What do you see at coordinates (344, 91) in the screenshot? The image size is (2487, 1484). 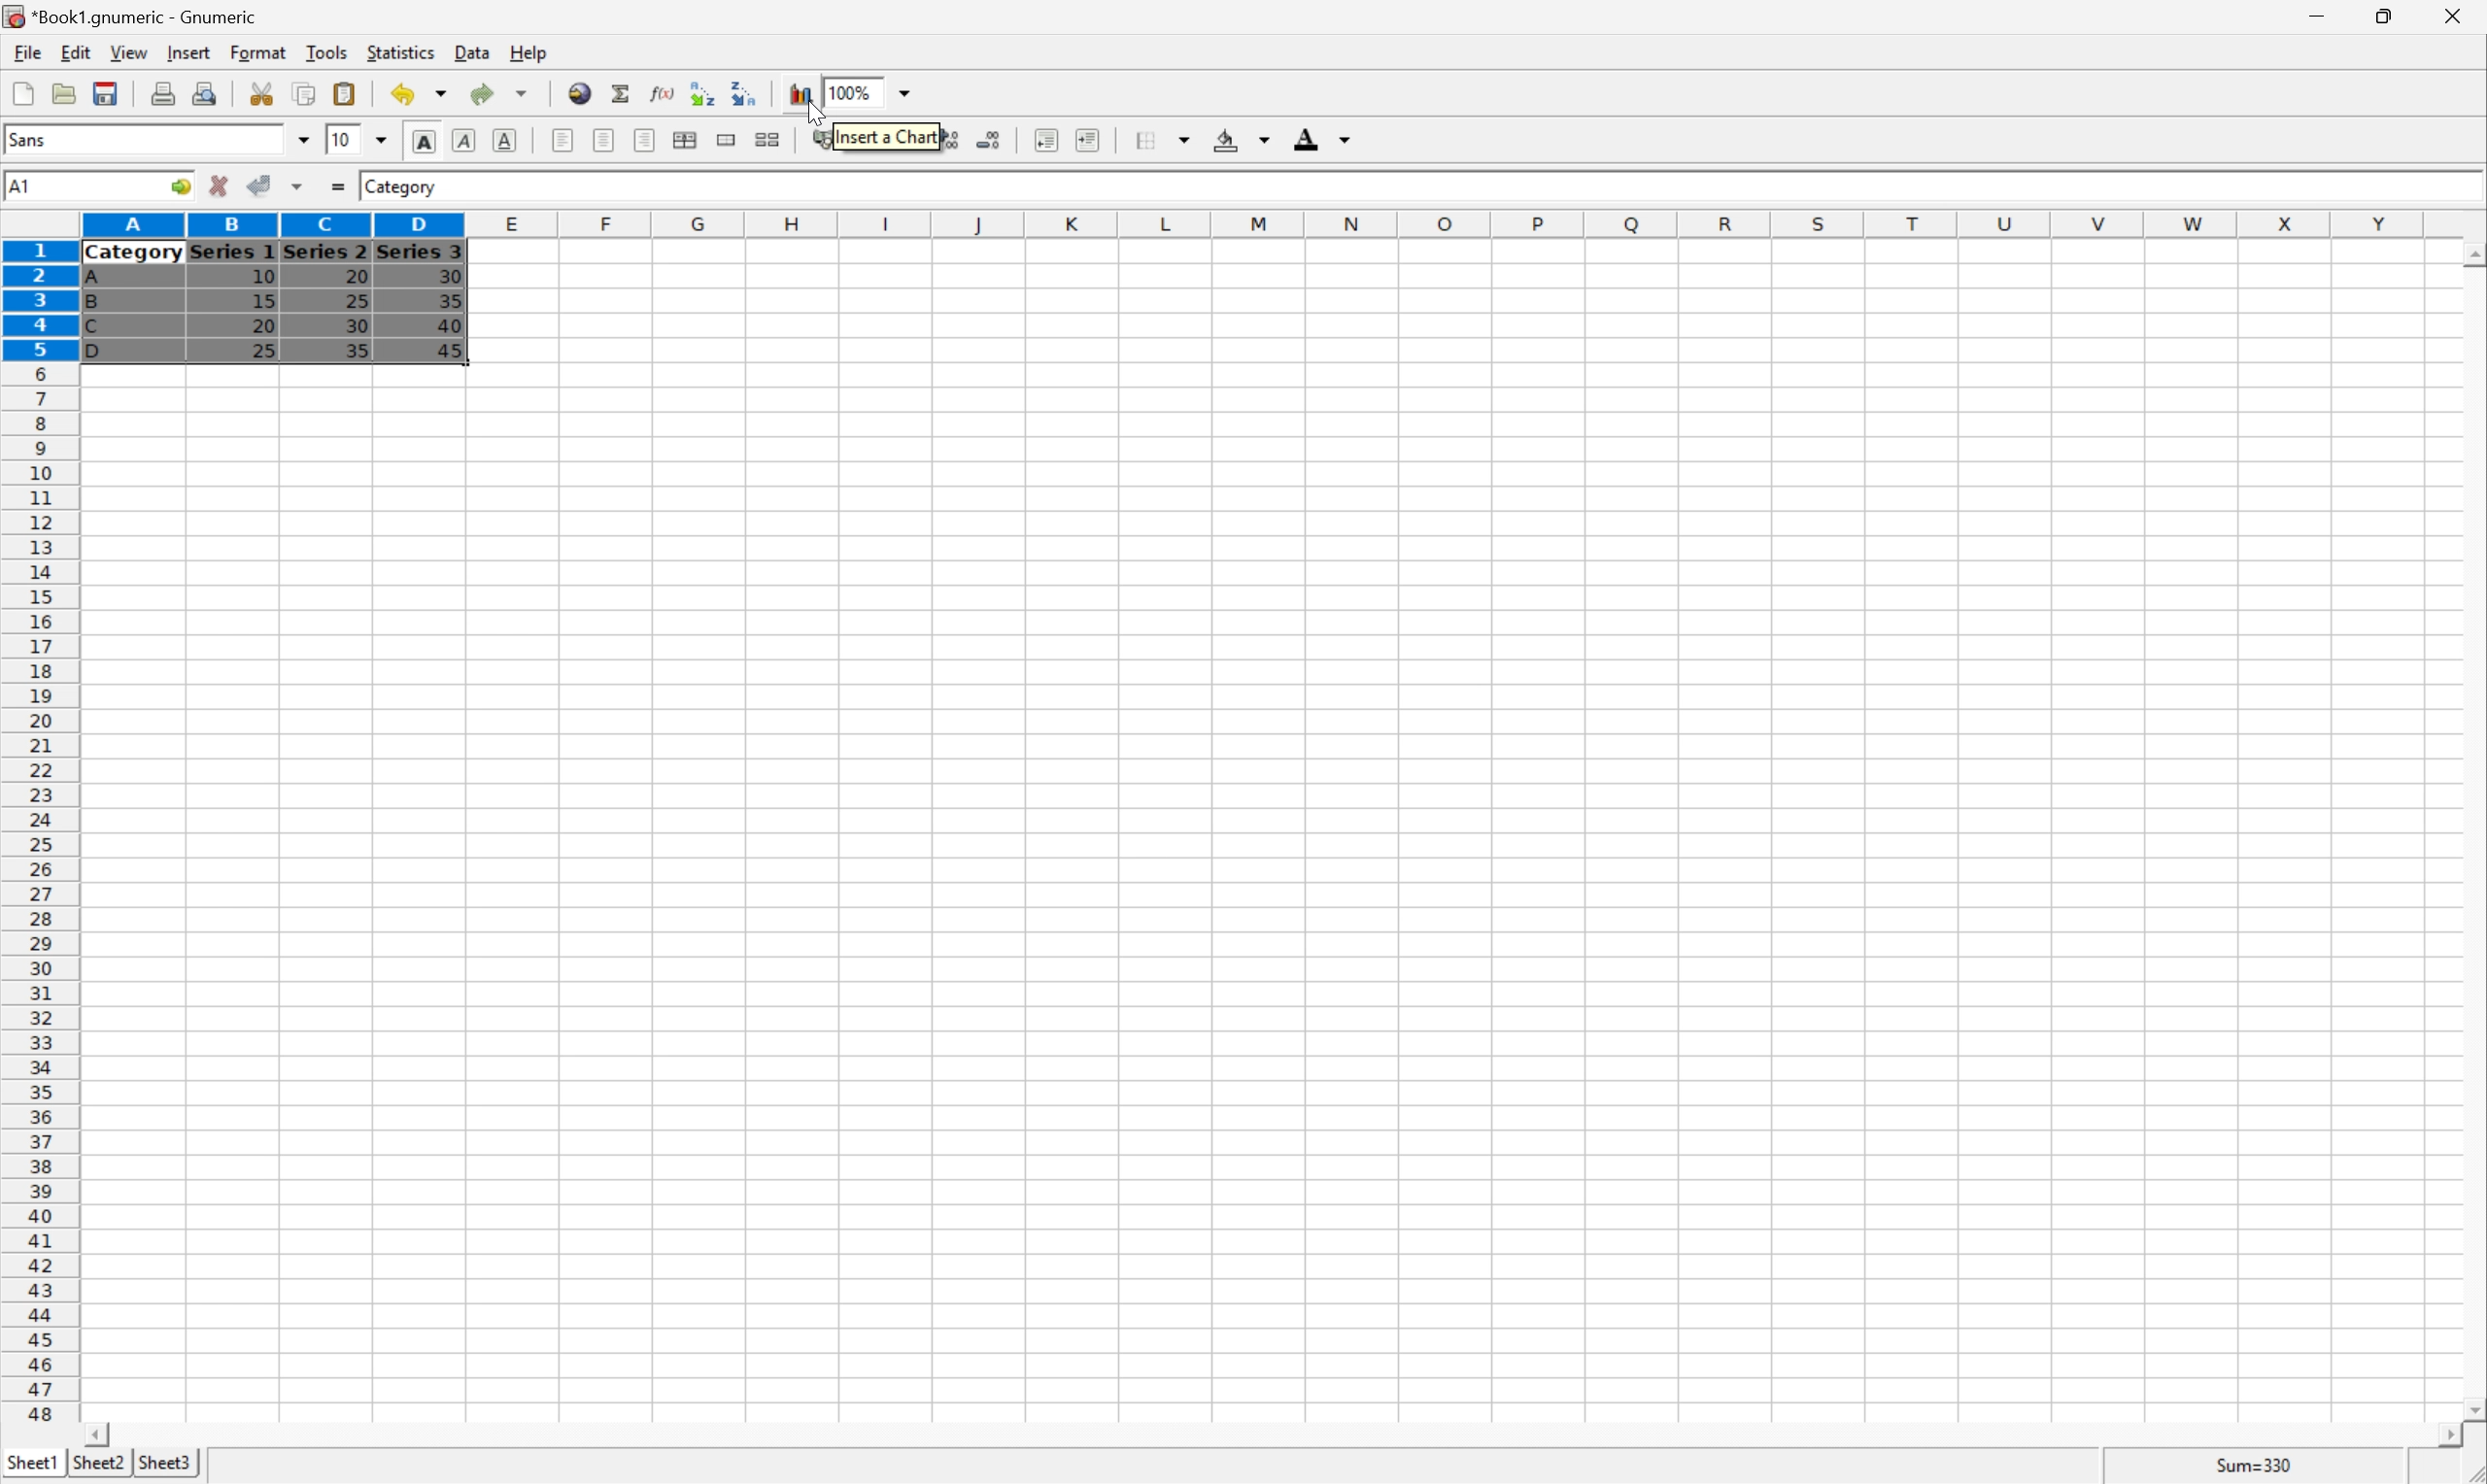 I see `Paste clipboard` at bounding box center [344, 91].